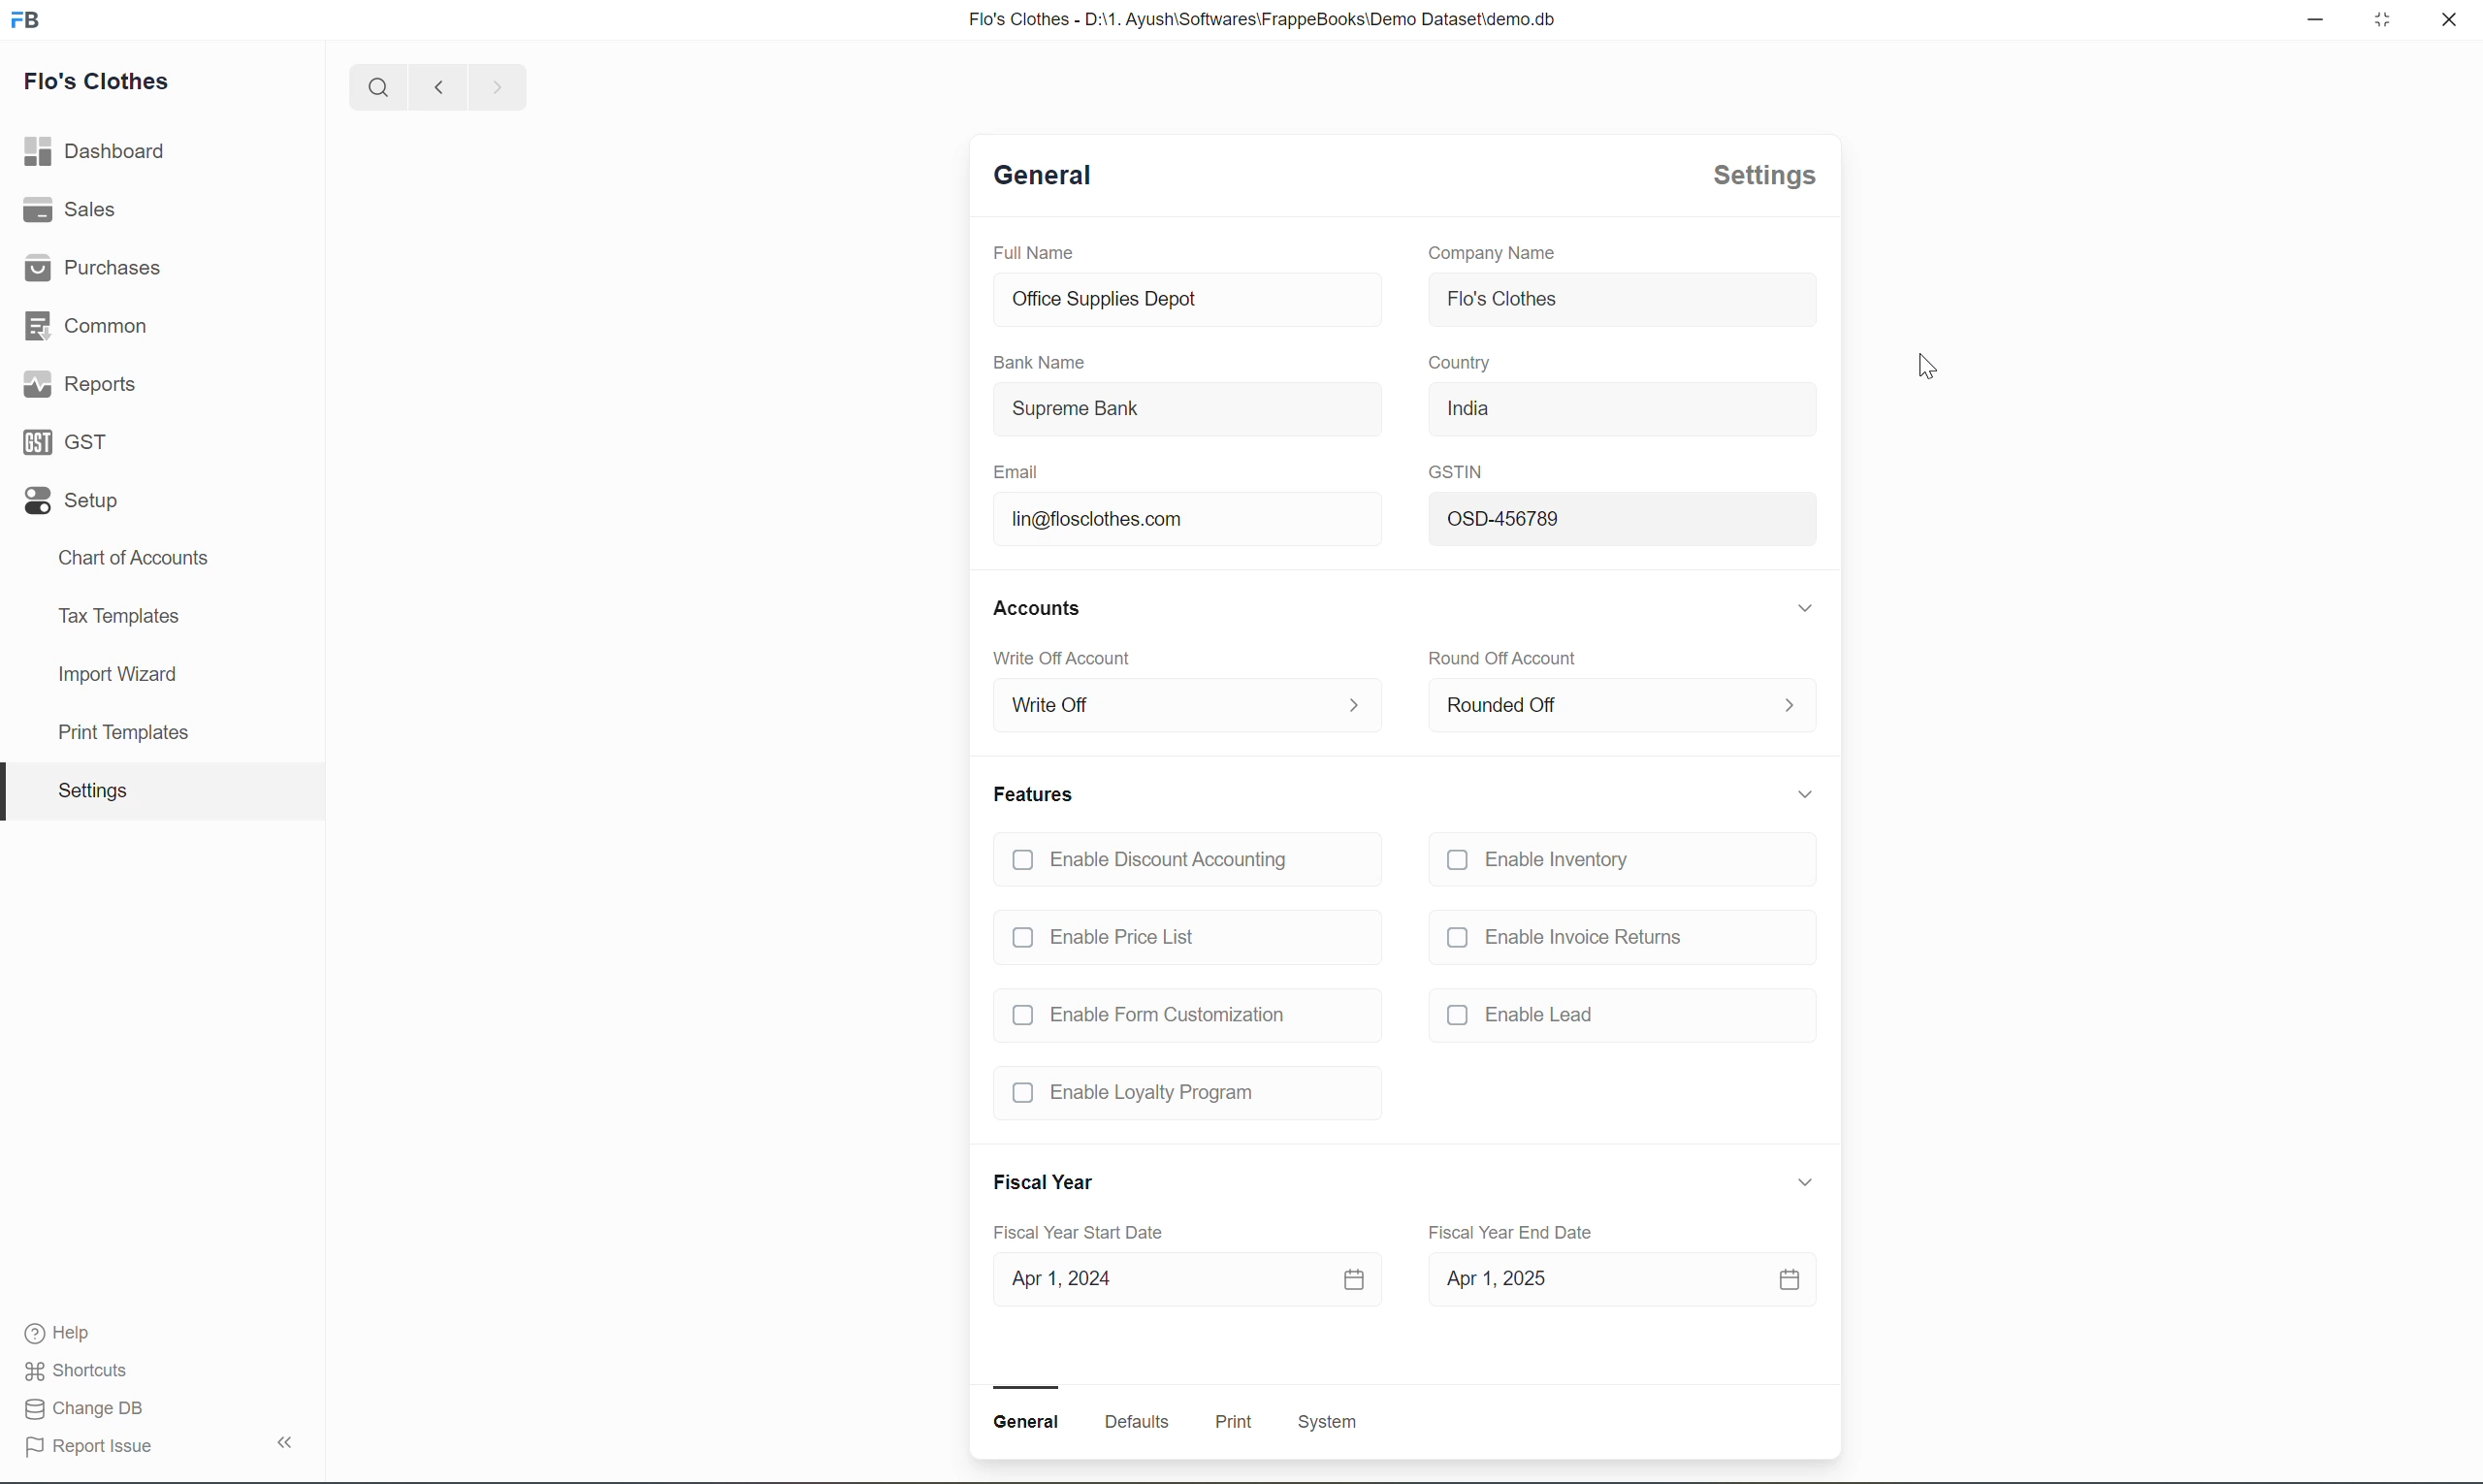 The width and height of the screenshot is (2483, 1484). What do you see at coordinates (1571, 1279) in the screenshot?
I see `Apr 1, 2025` at bounding box center [1571, 1279].